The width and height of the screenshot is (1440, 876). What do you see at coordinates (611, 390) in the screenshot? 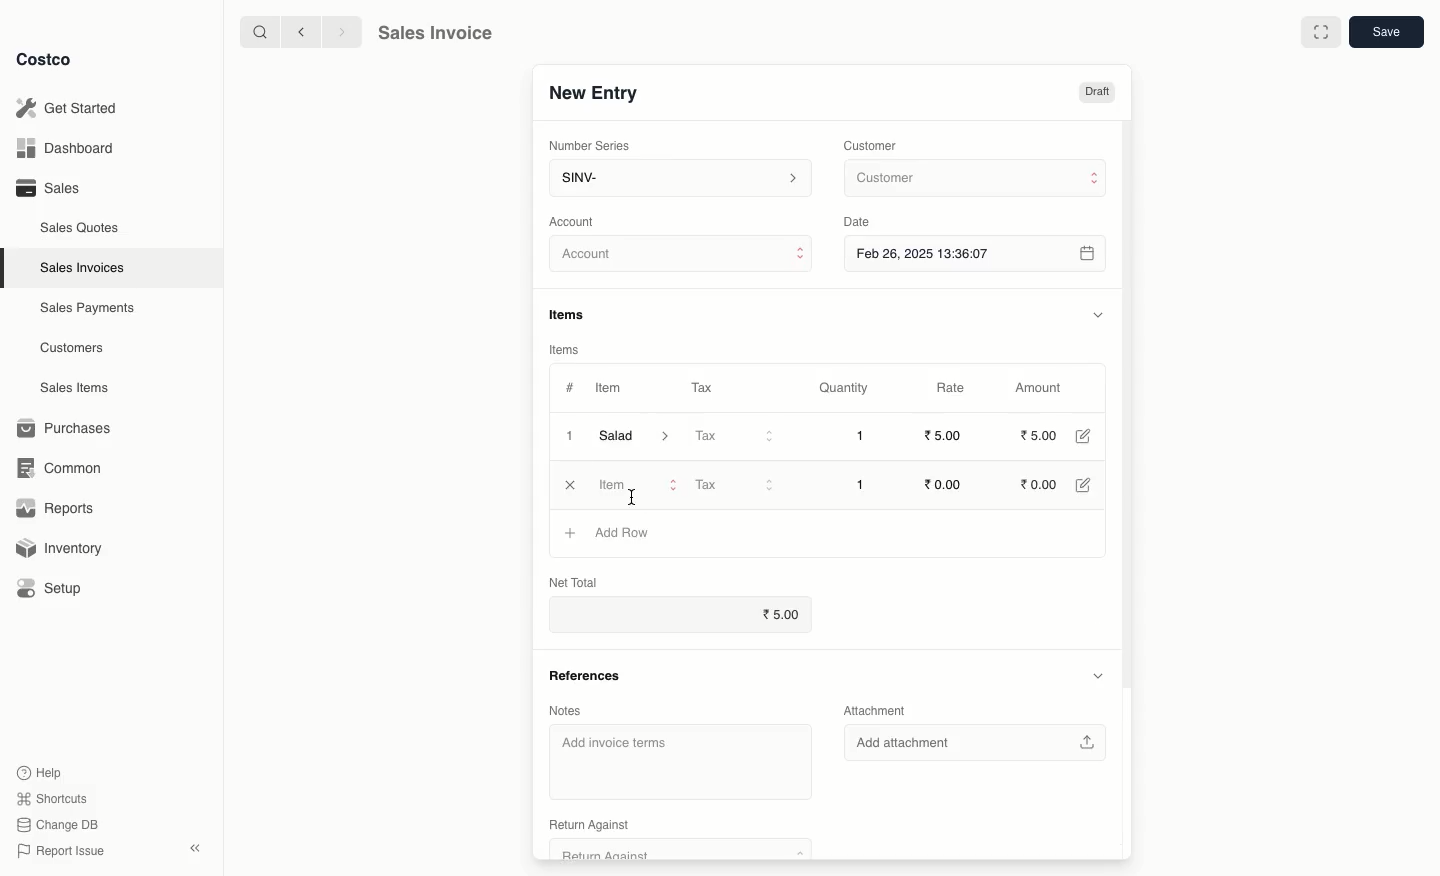
I see `Item` at bounding box center [611, 390].